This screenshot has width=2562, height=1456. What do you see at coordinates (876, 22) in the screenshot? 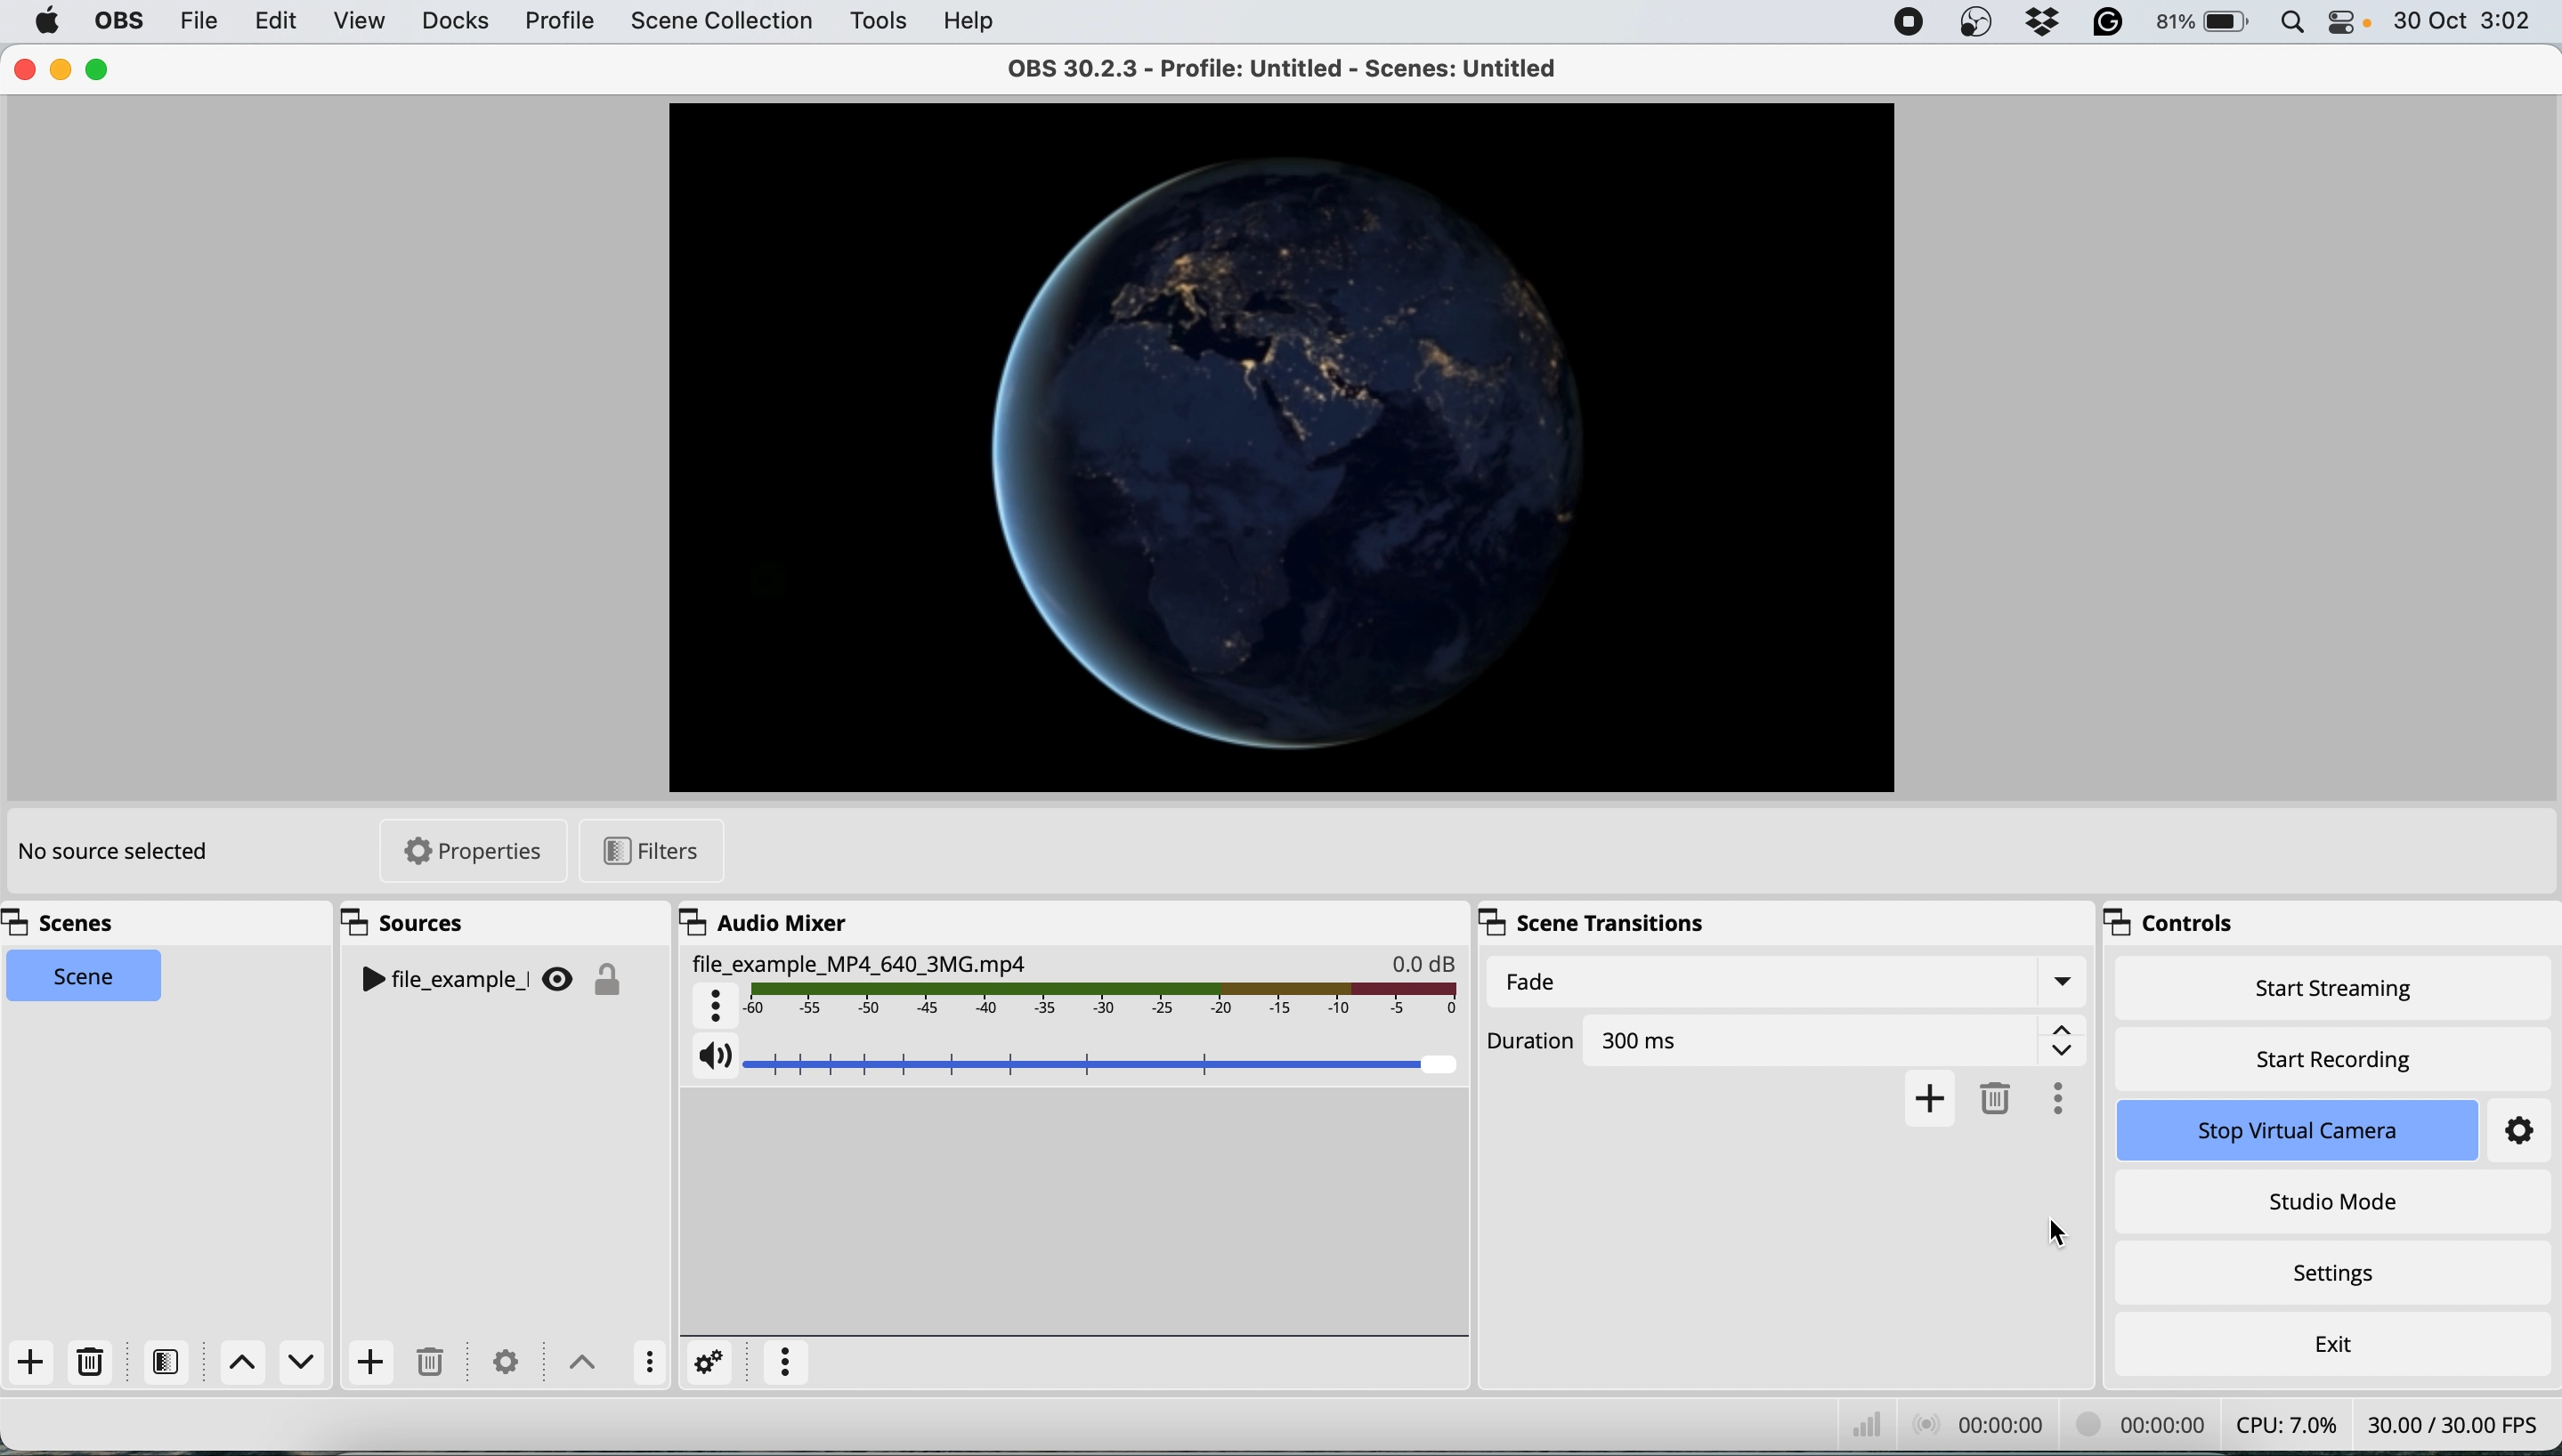
I see `tools` at bounding box center [876, 22].